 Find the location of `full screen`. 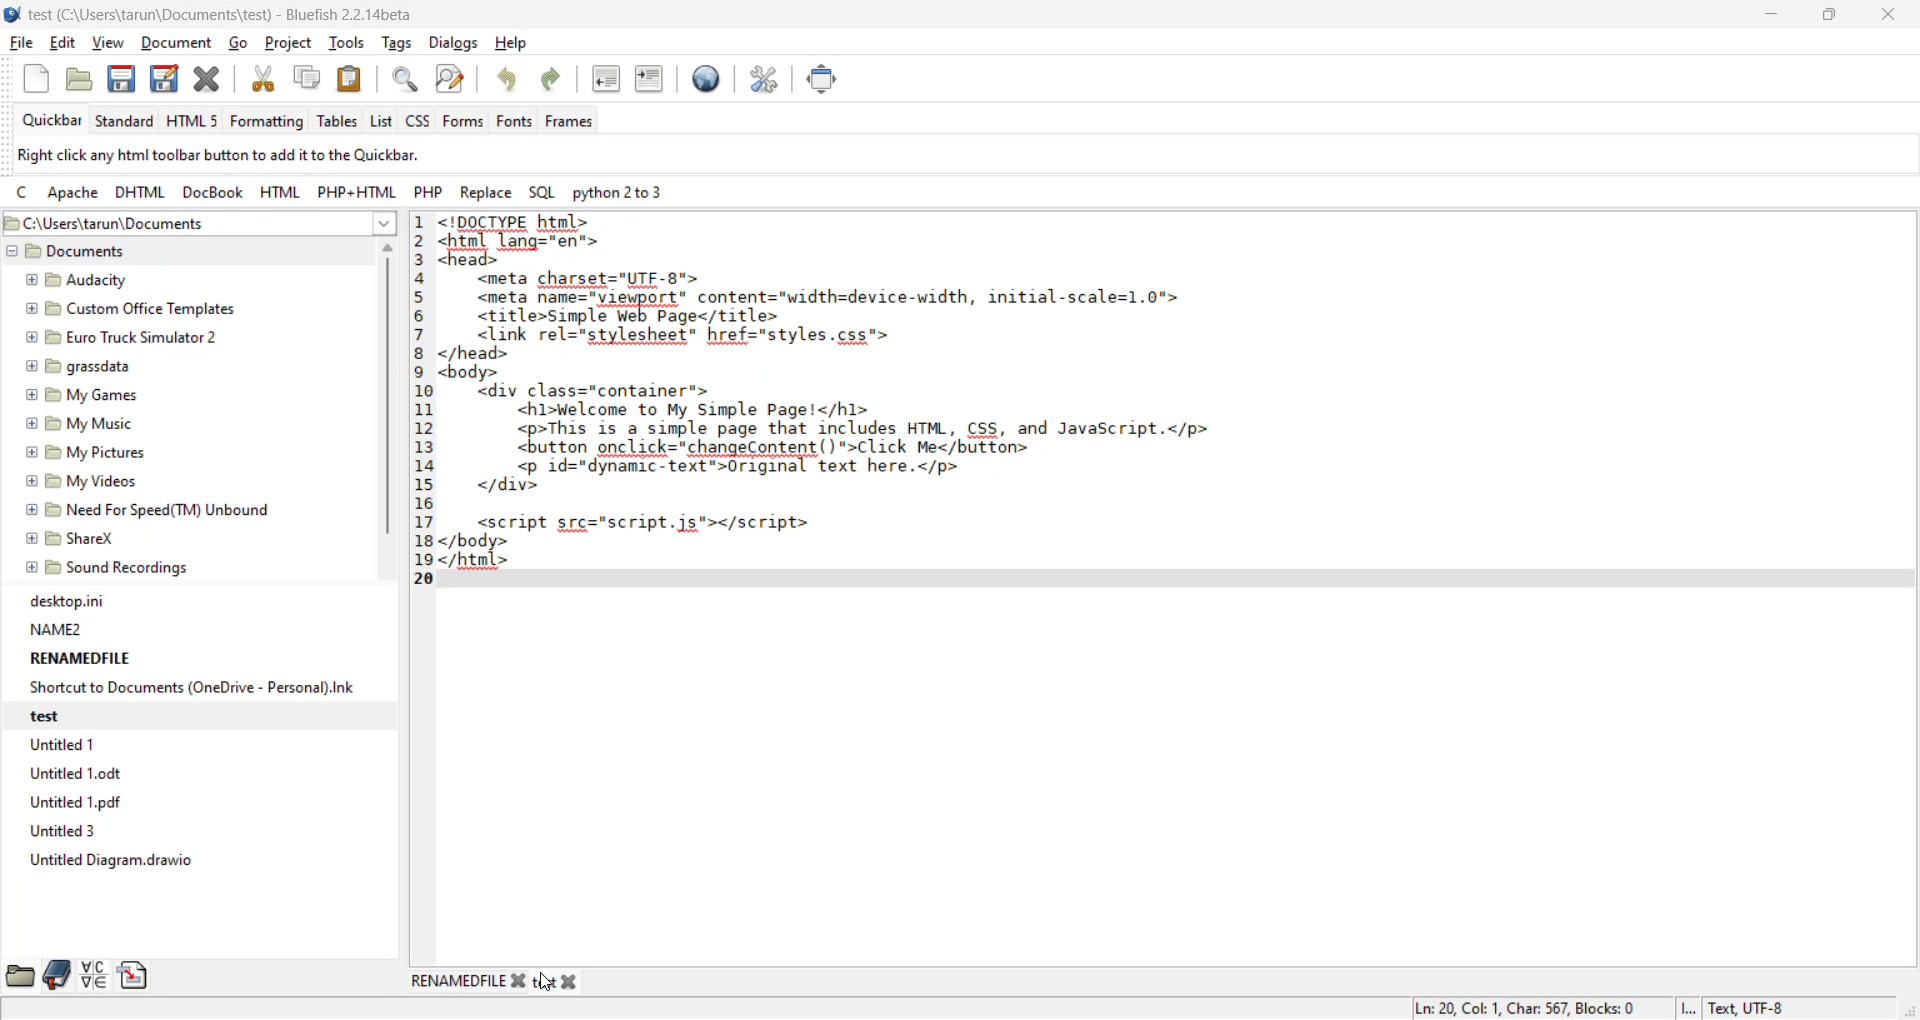

full screen is located at coordinates (829, 84).